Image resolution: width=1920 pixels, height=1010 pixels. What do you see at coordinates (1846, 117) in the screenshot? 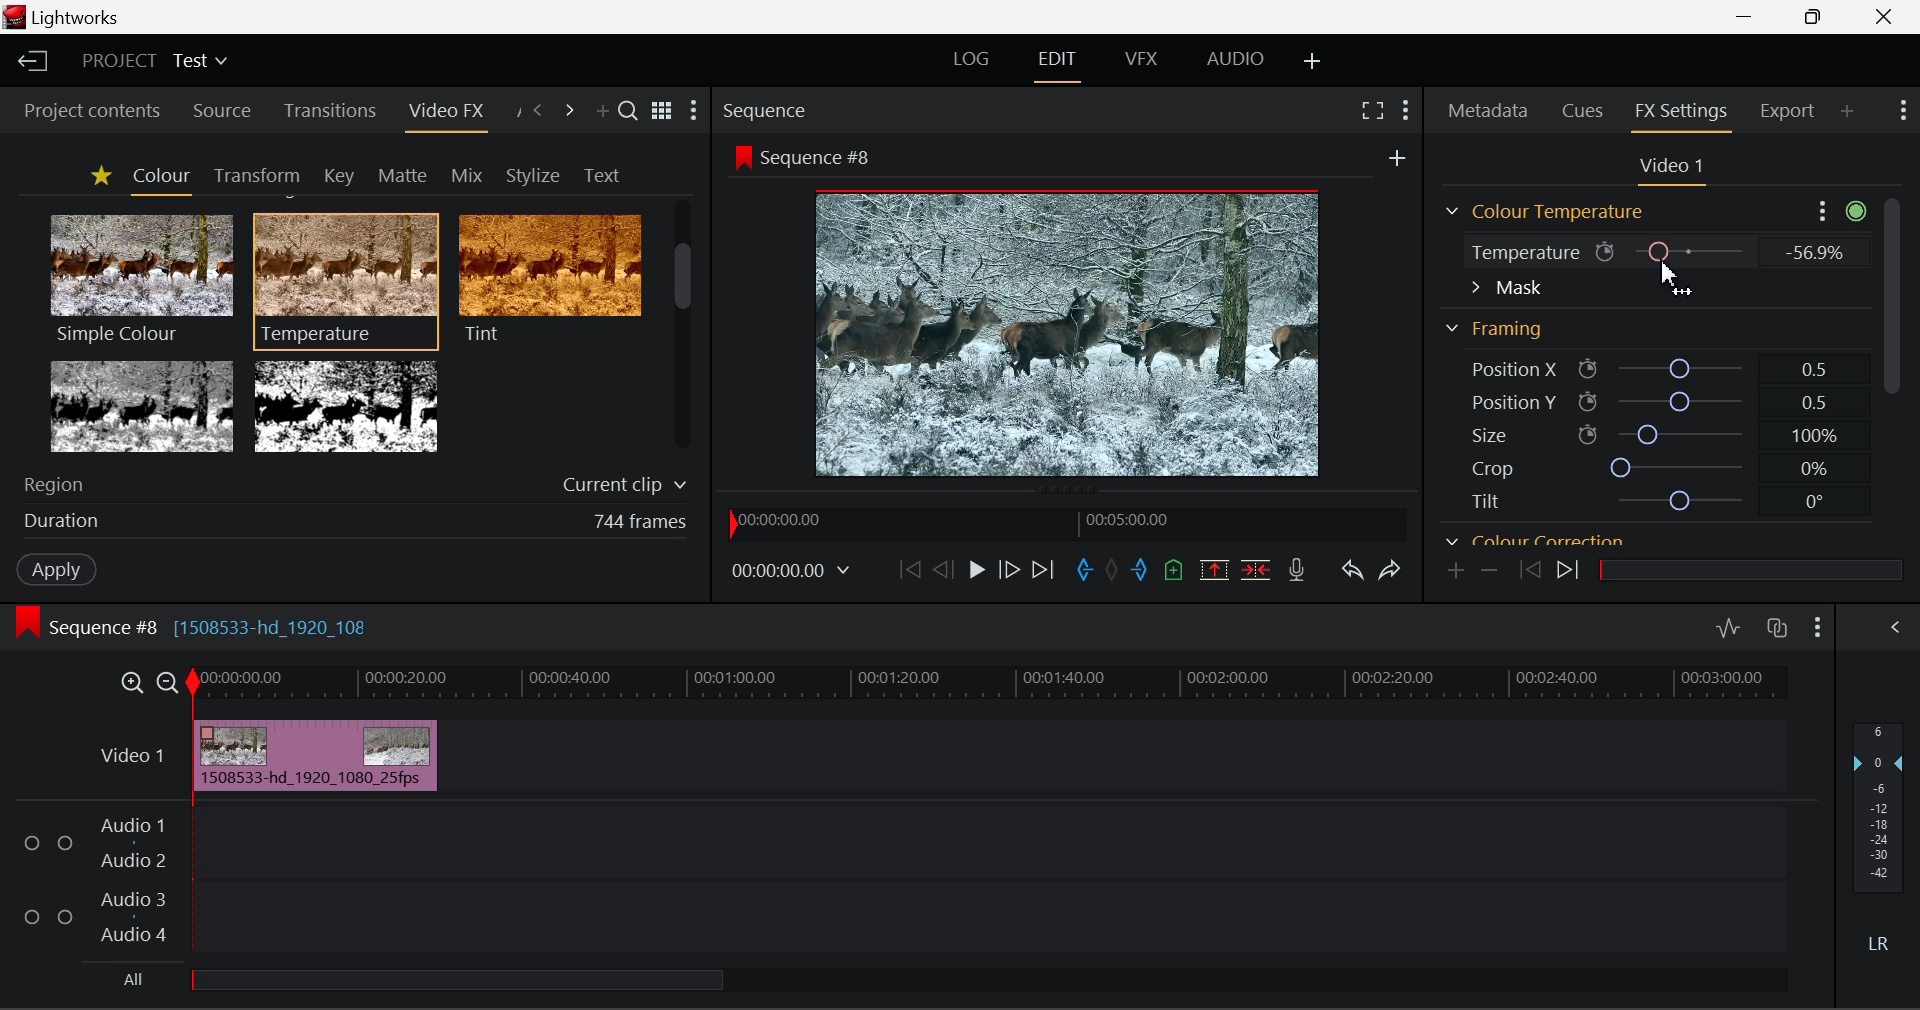
I see `Add Panel` at bounding box center [1846, 117].